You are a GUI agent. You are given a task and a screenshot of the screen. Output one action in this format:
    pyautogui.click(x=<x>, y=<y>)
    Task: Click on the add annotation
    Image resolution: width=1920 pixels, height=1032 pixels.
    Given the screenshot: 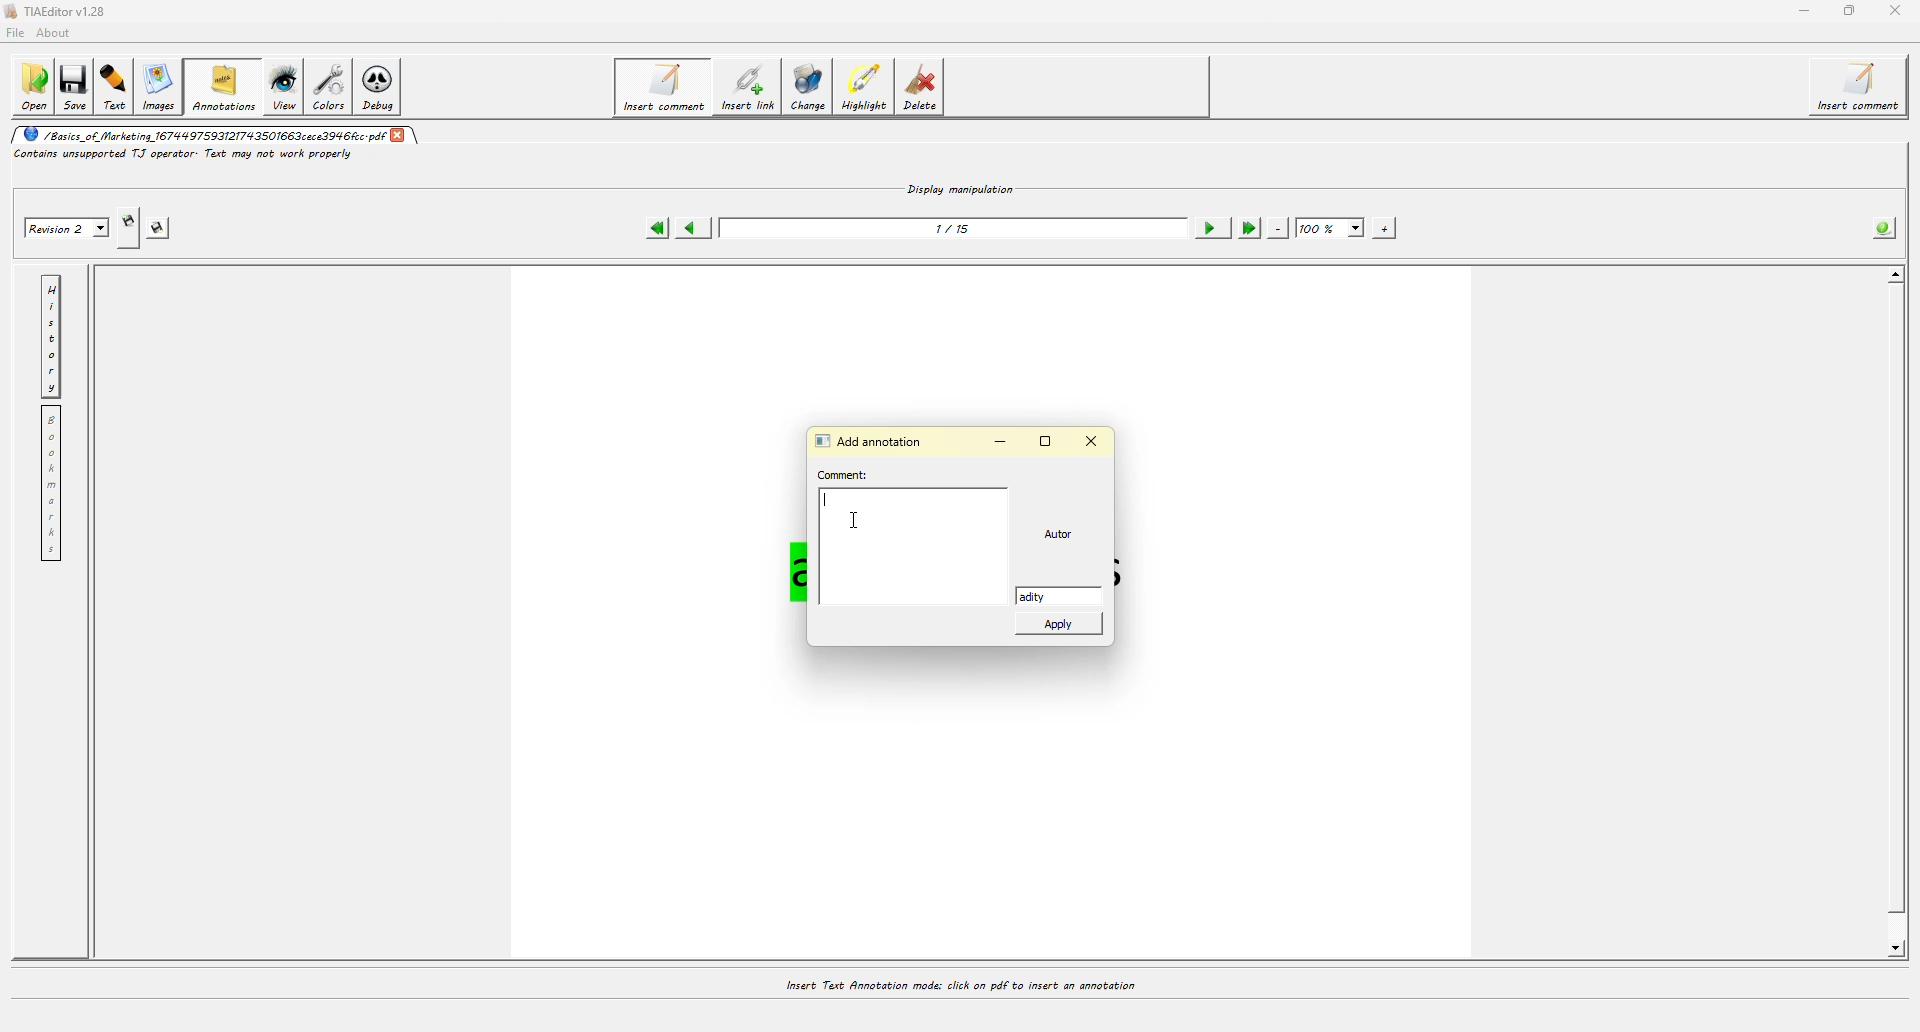 What is the action you would take?
    pyautogui.click(x=873, y=439)
    